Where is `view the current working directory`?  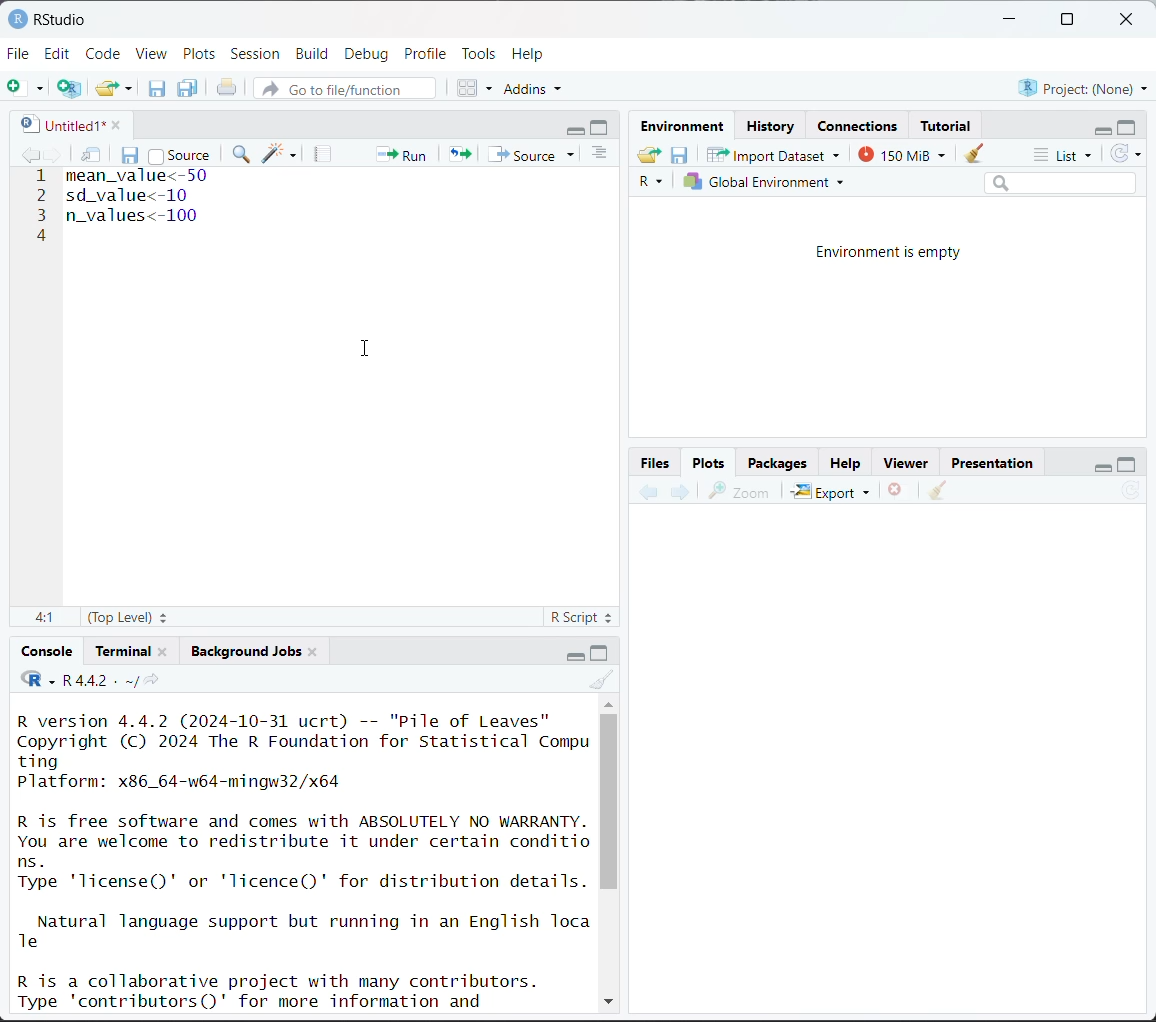 view the current working directory is located at coordinates (151, 680).